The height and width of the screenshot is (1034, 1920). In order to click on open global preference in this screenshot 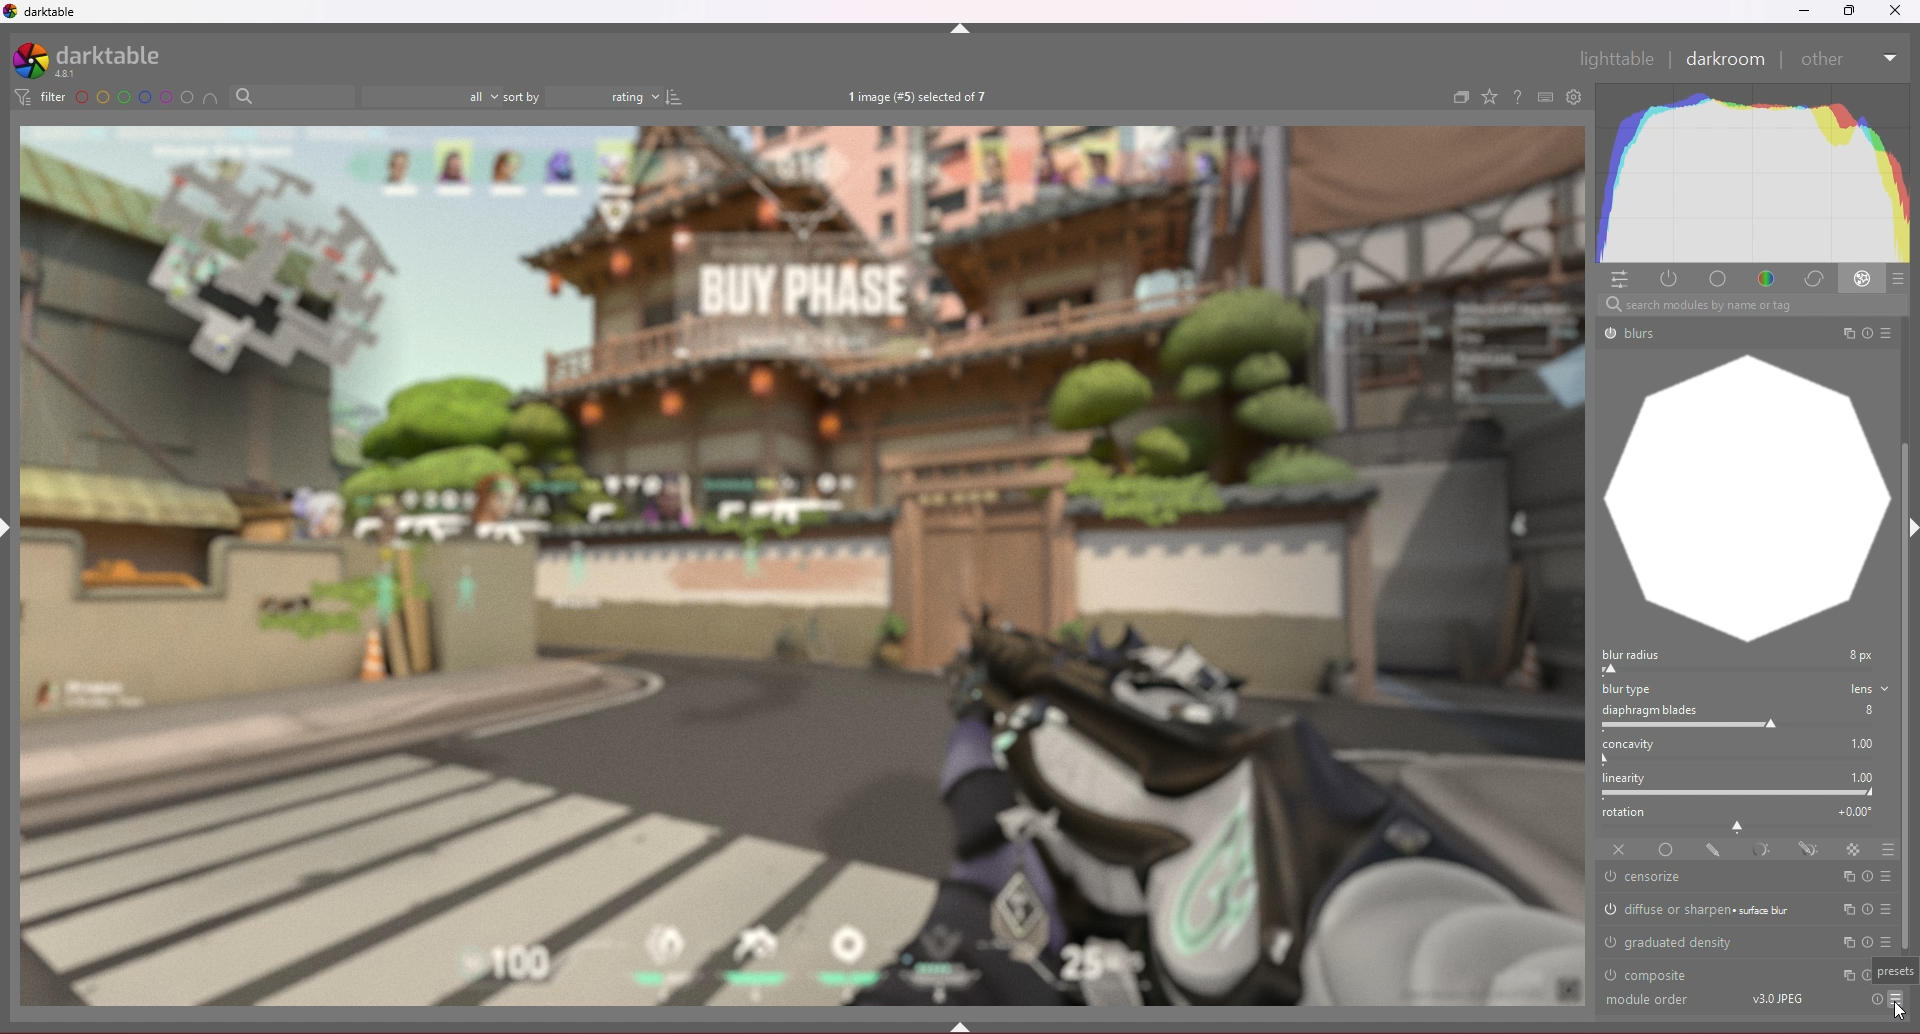, I will do `click(1575, 98)`.